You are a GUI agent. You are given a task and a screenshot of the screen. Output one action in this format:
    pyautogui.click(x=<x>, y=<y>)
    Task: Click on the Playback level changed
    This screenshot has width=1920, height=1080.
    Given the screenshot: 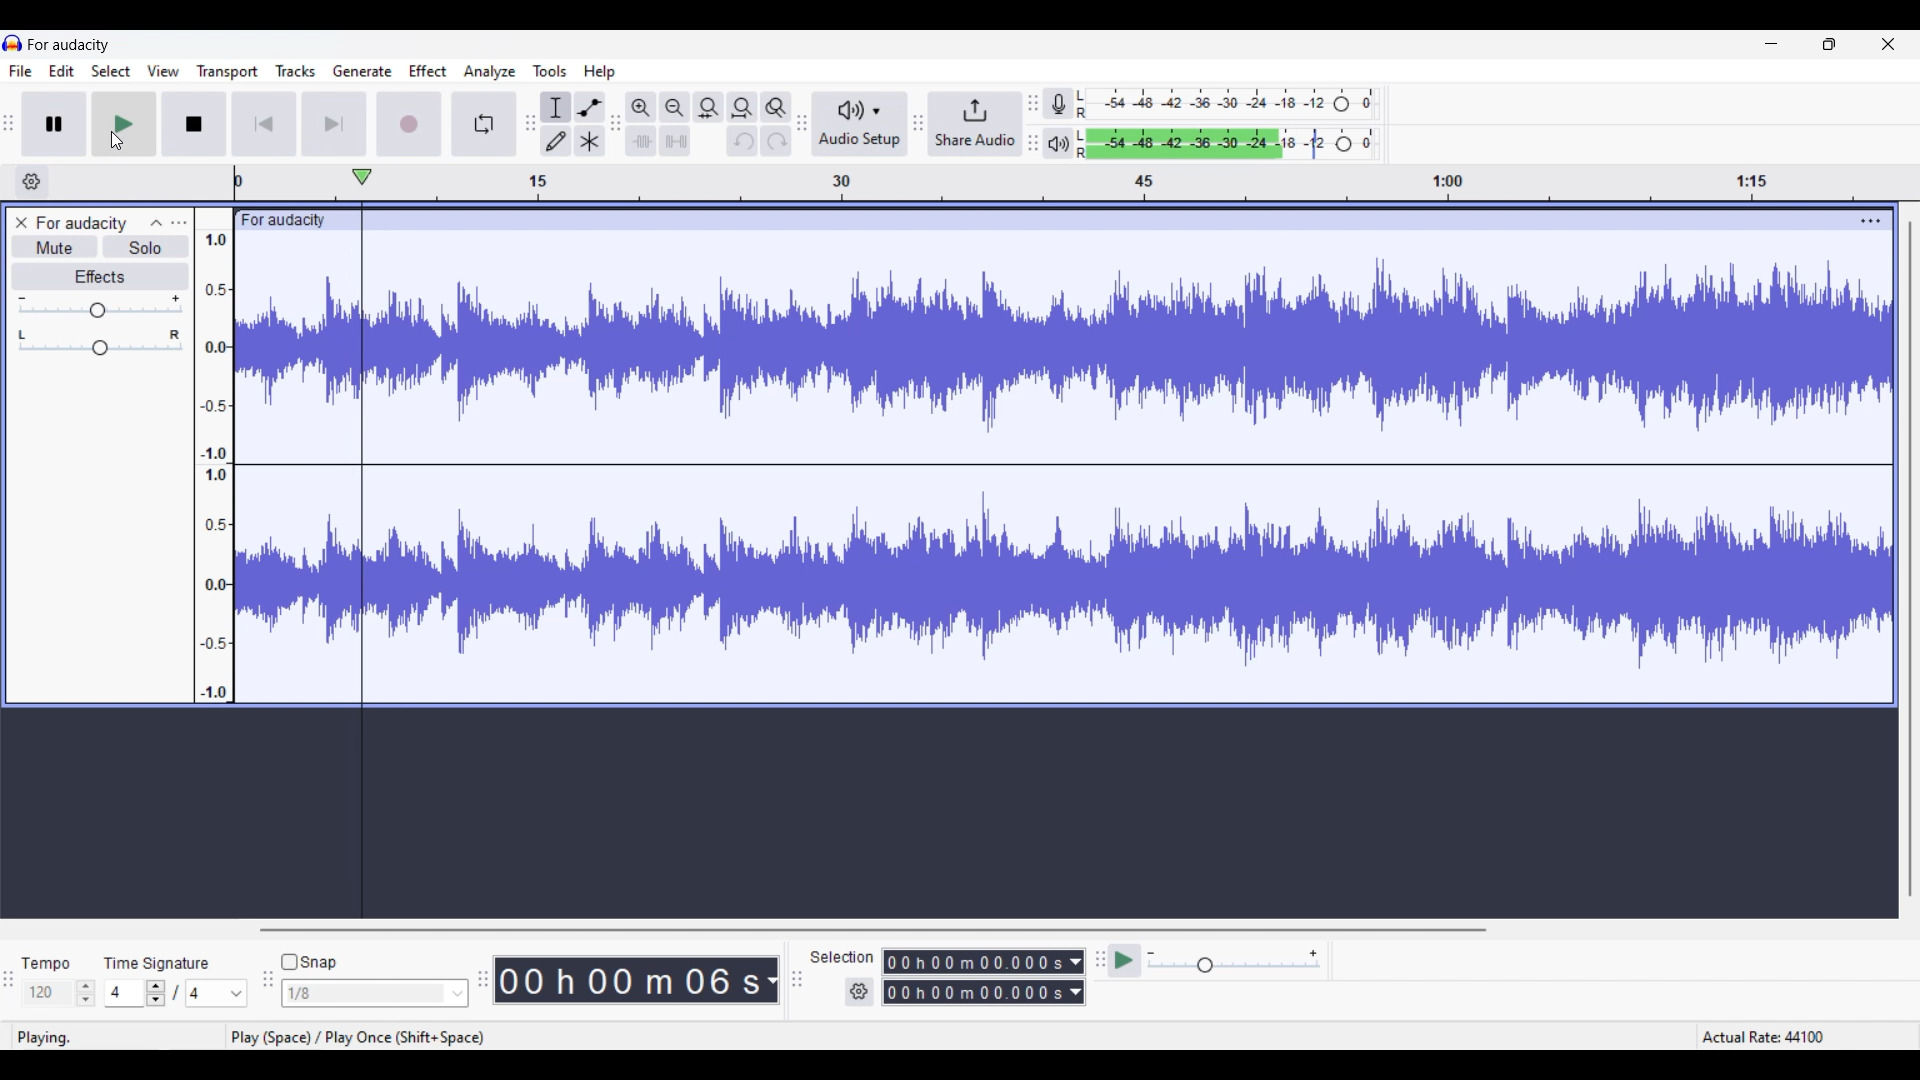 What is the action you would take?
    pyautogui.click(x=1234, y=145)
    